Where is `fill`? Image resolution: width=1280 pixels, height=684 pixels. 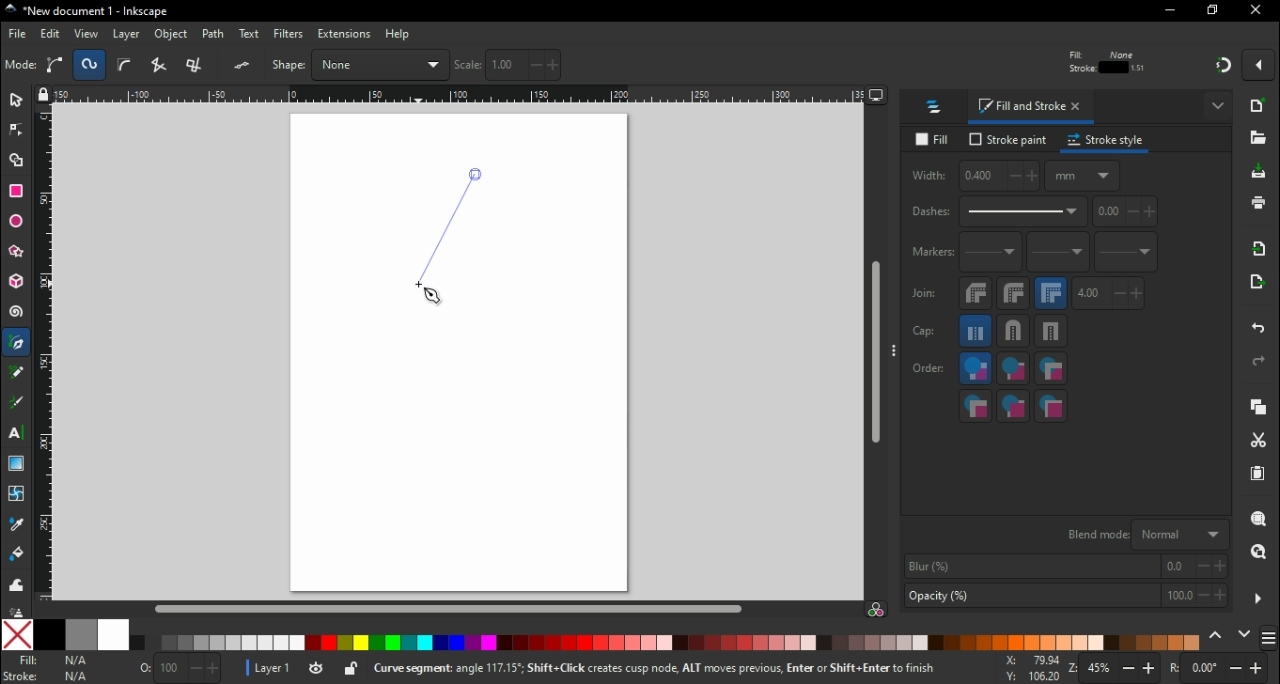
fill is located at coordinates (932, 139).